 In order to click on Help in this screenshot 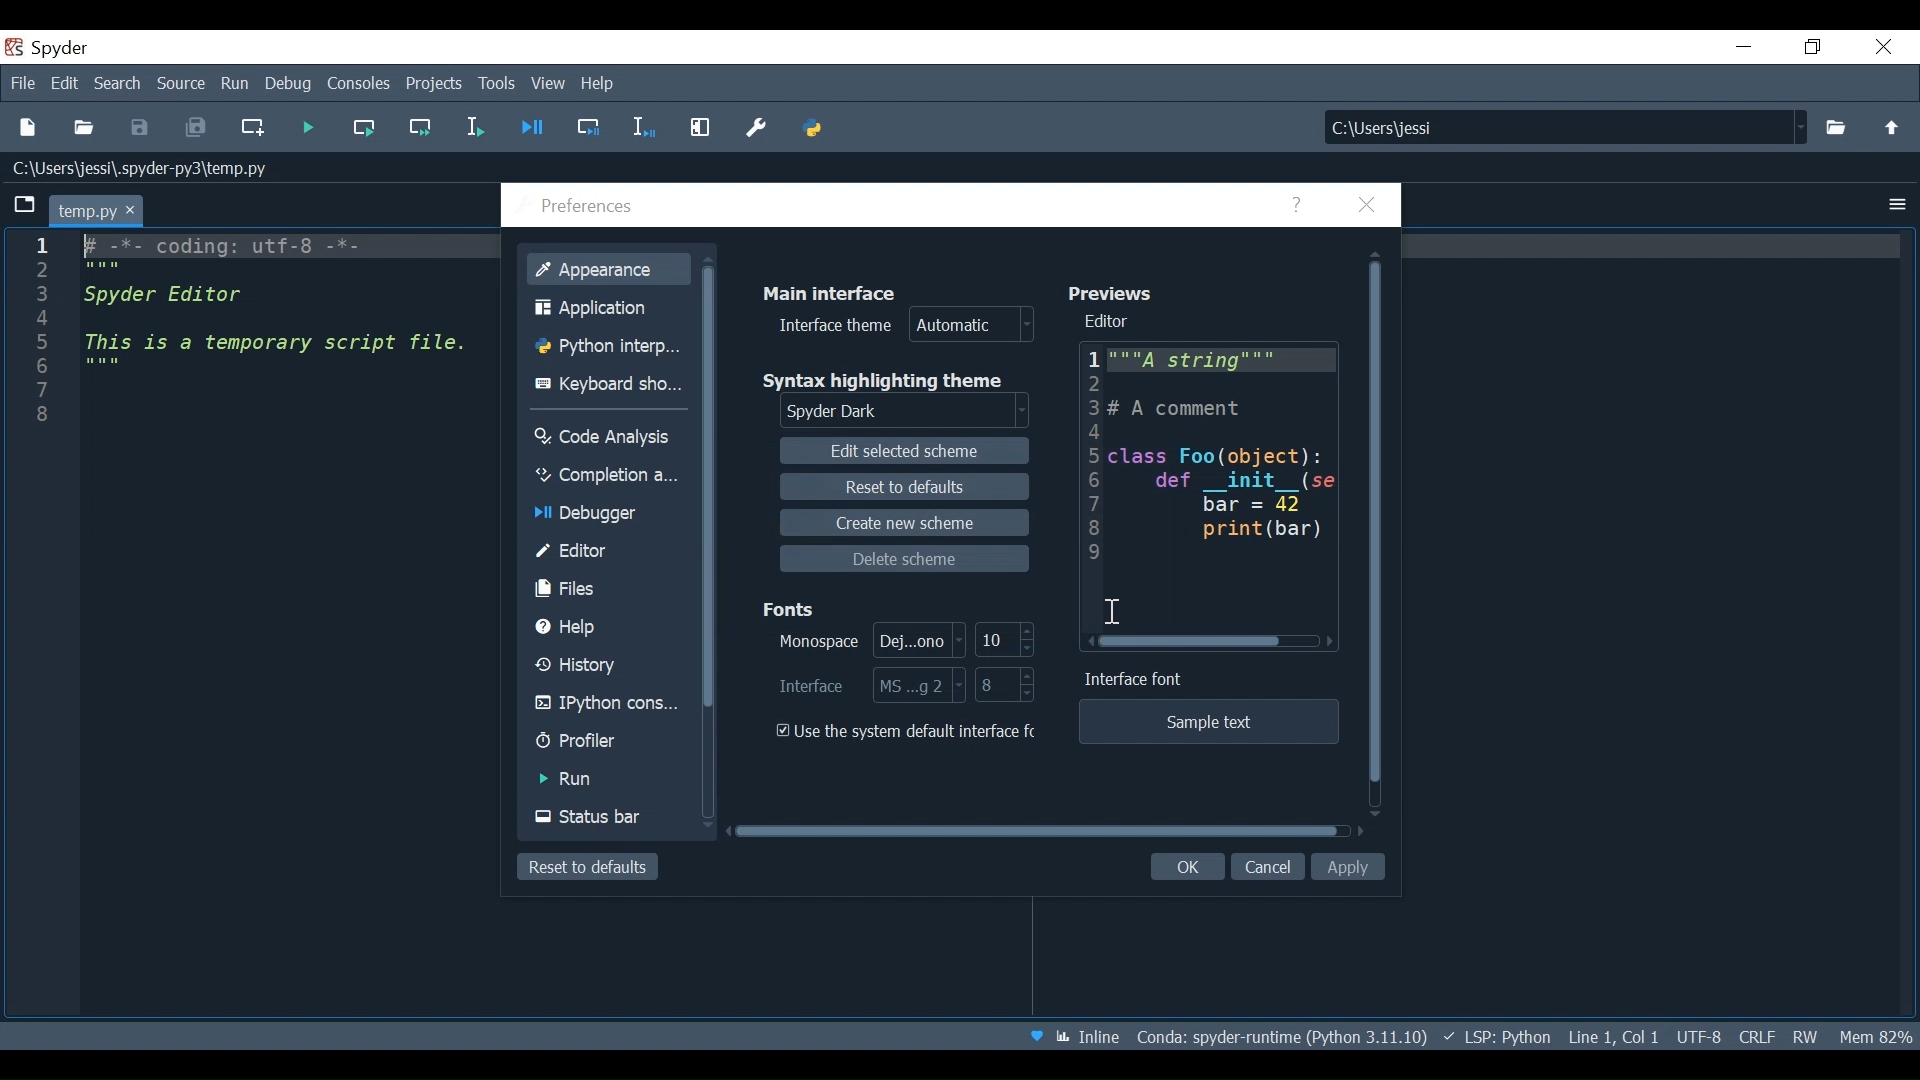, I will do `click(1298, 204)`.